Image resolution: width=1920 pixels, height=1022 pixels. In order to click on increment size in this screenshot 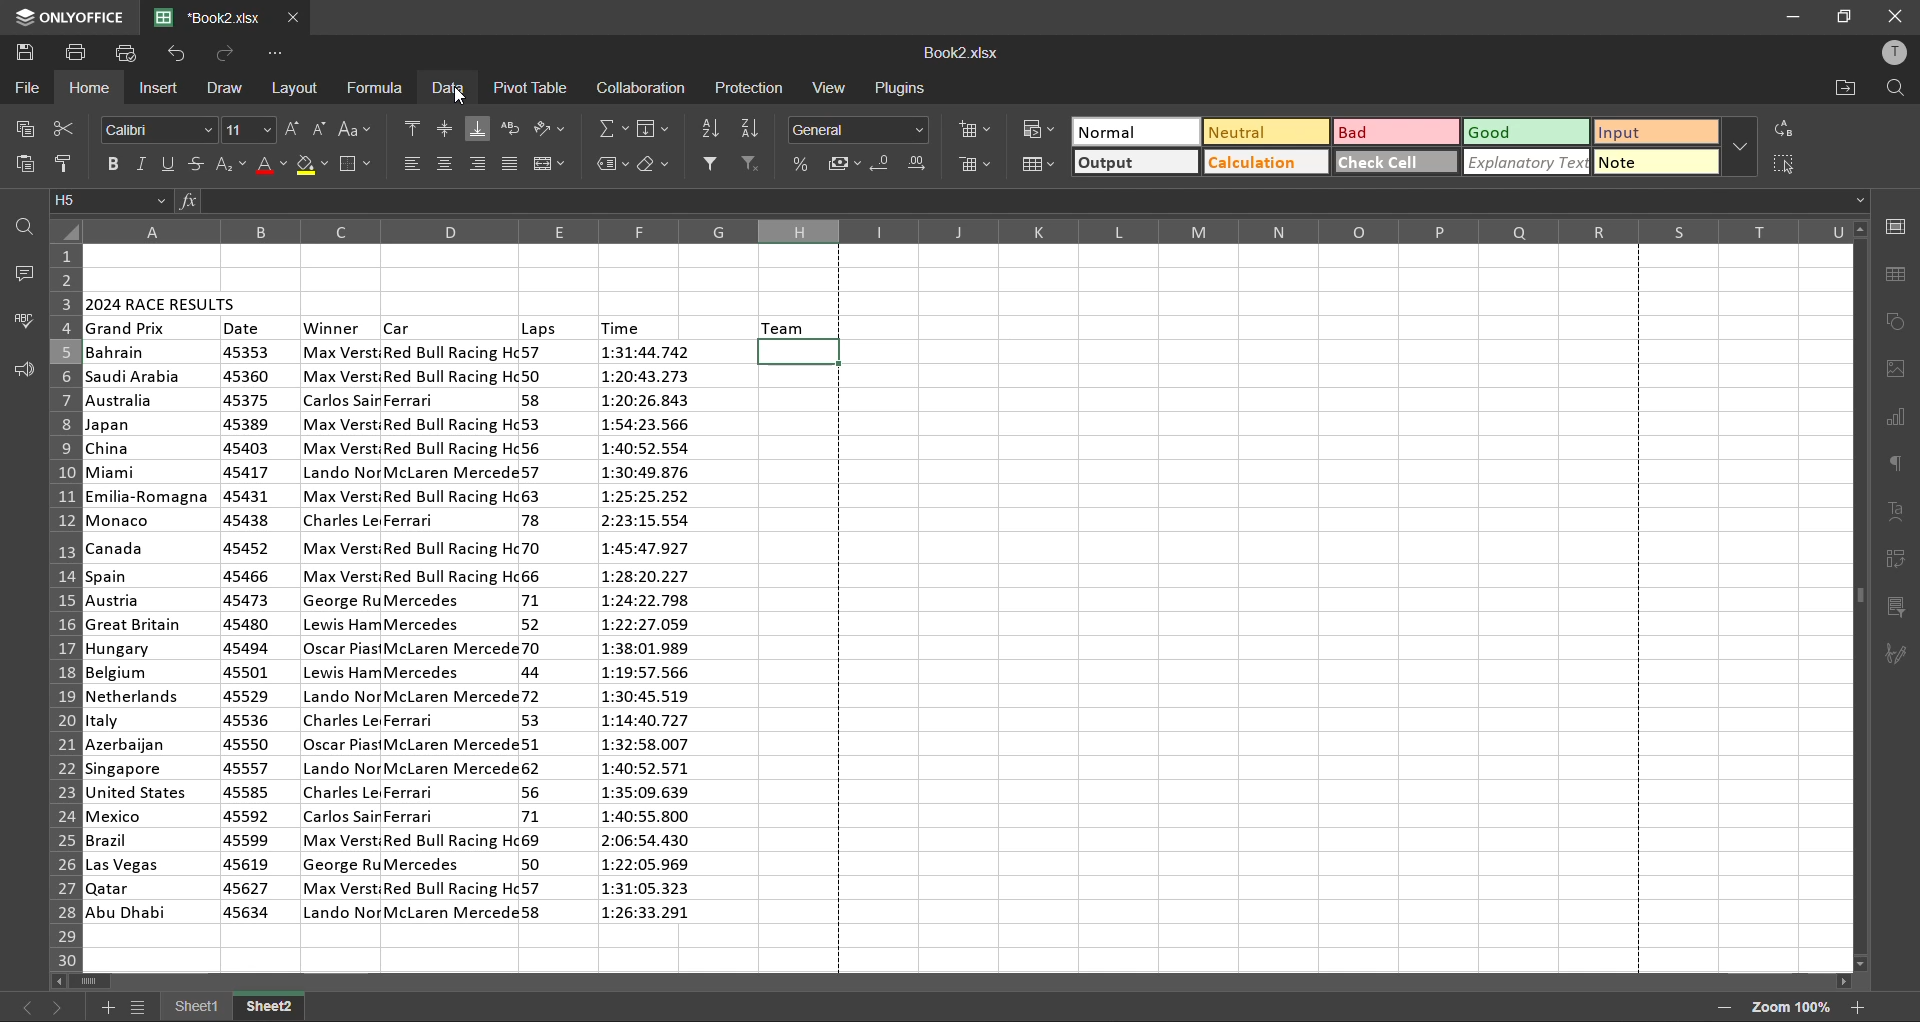, I will do `click(295, 131)`.